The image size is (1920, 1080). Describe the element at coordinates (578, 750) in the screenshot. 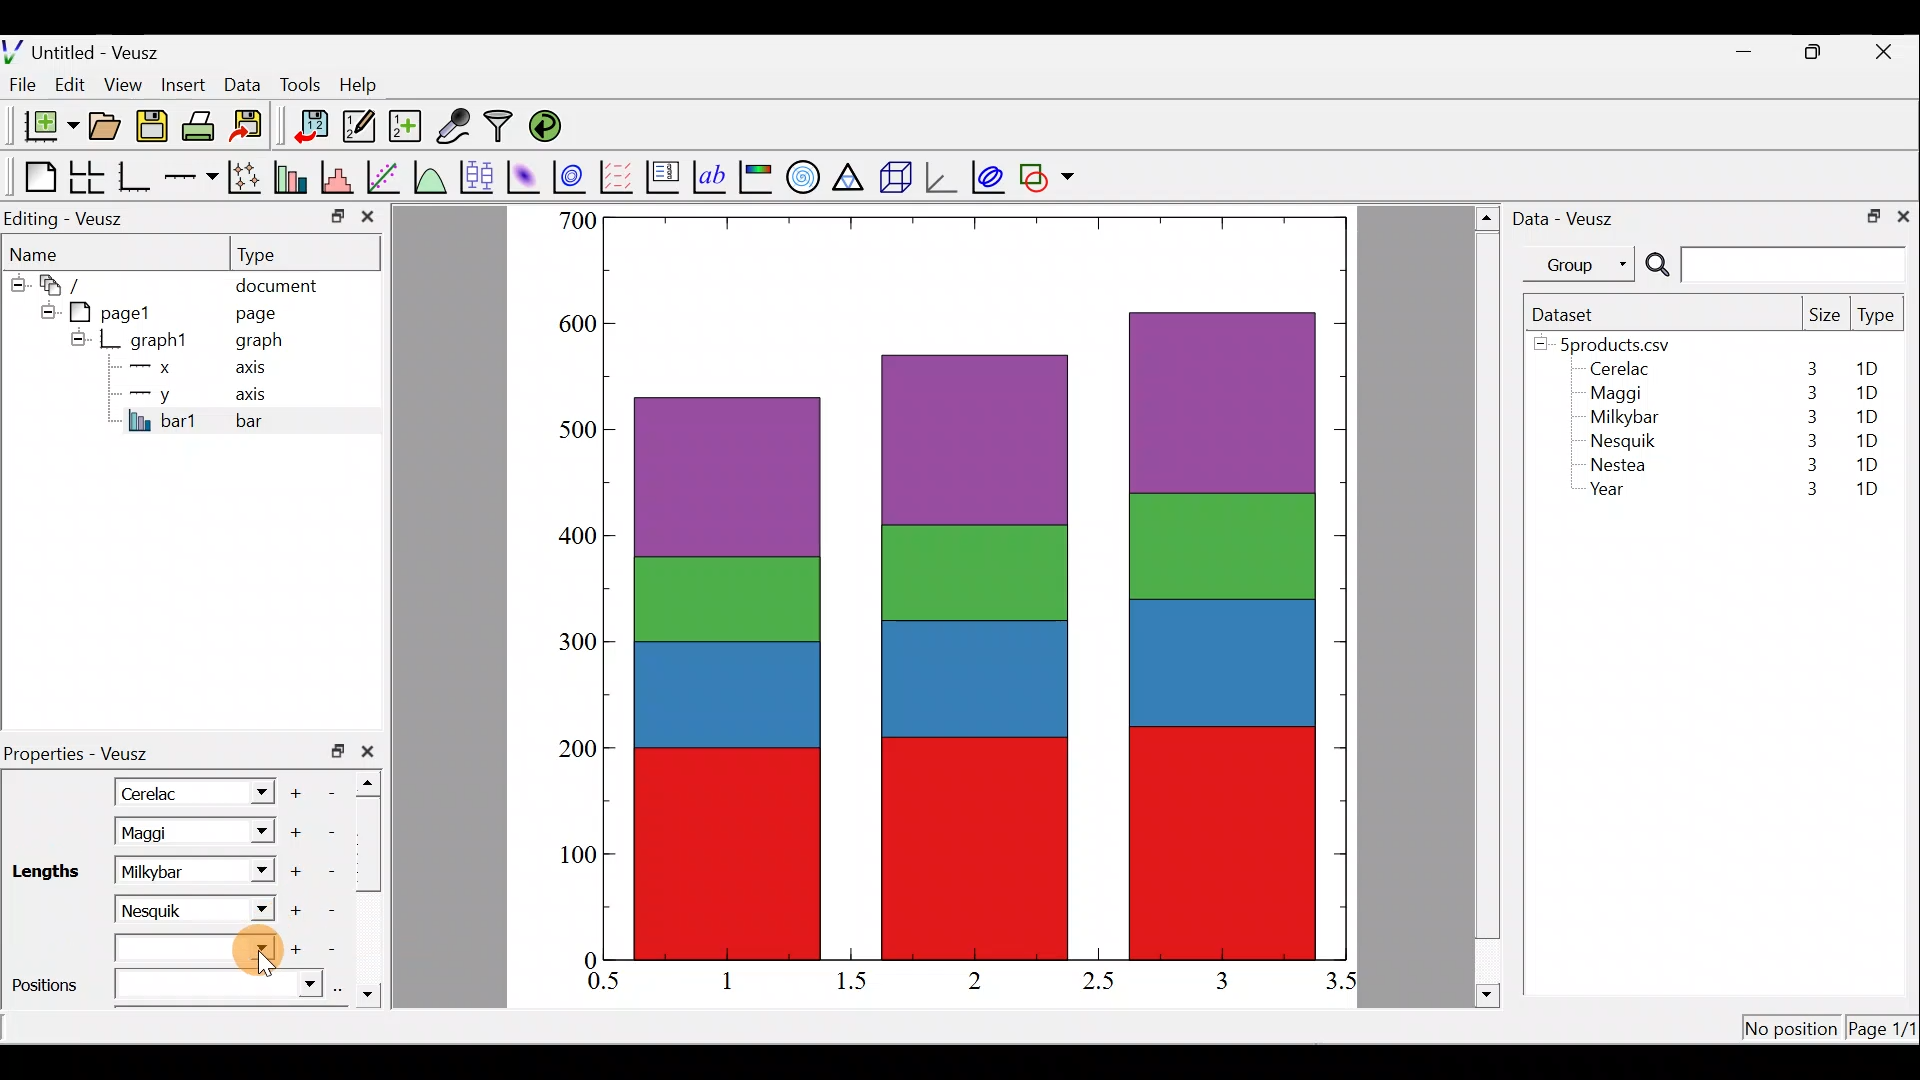

I see `200` at that location.